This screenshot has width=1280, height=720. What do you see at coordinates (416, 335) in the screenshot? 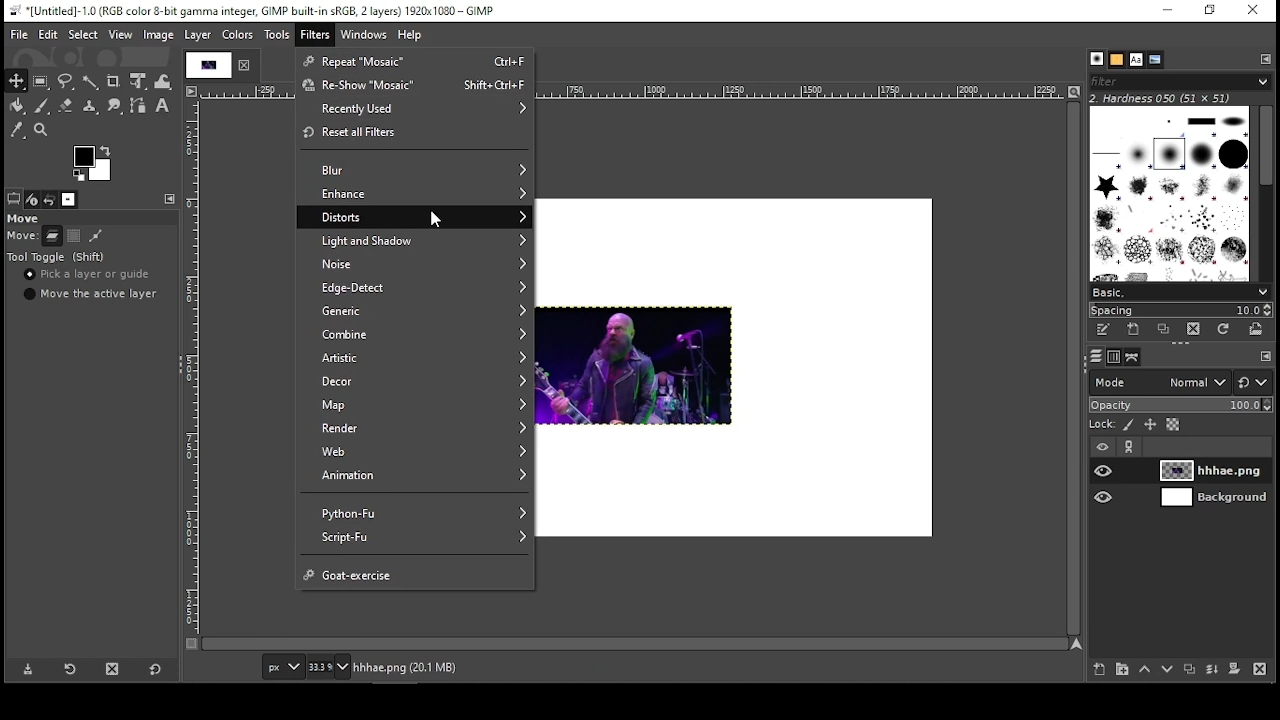
I see `combine` at bounding box center [416, 335].